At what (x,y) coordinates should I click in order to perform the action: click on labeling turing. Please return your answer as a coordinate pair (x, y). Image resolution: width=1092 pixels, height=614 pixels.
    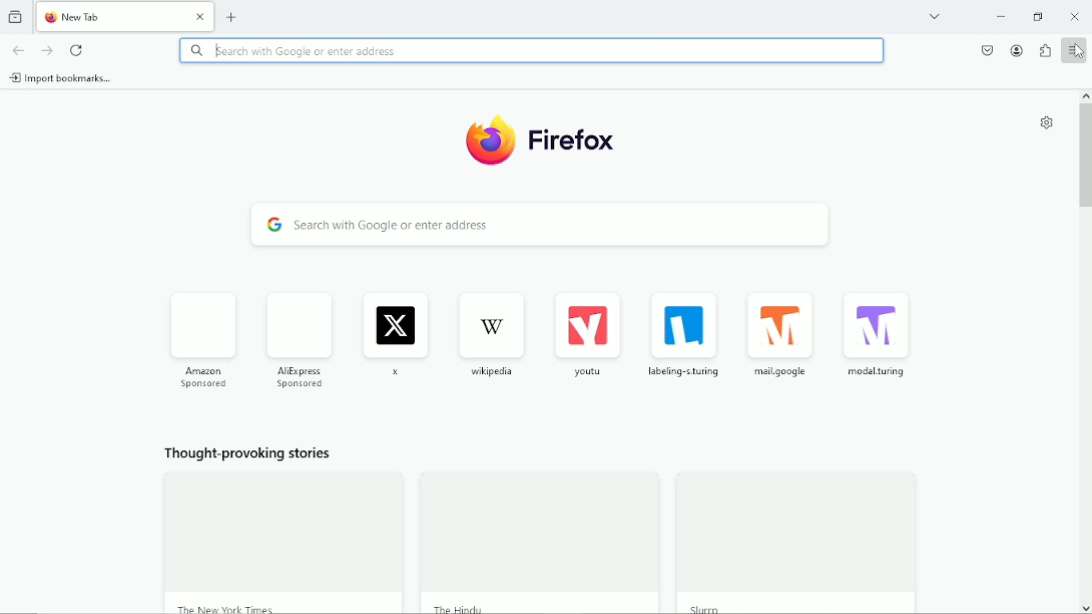
    Looking at the image, I should click on (688, 335).